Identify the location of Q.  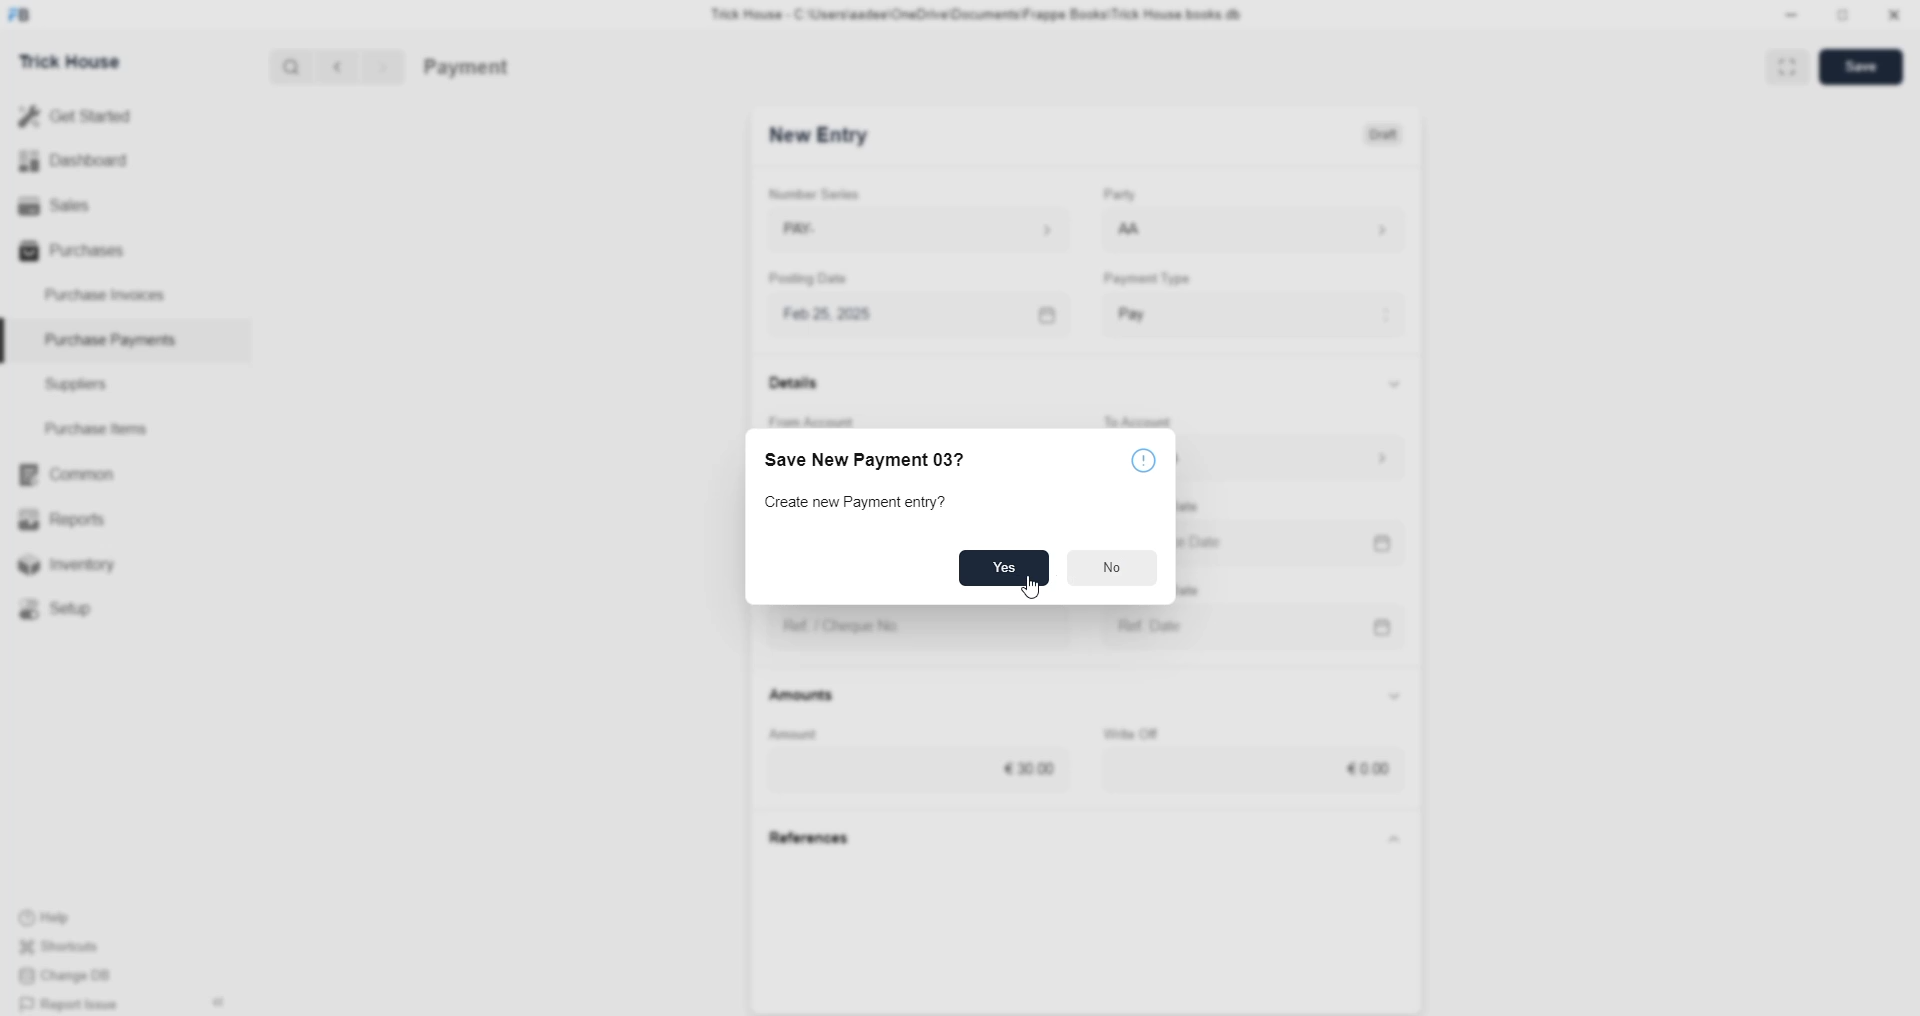
(284, 65).